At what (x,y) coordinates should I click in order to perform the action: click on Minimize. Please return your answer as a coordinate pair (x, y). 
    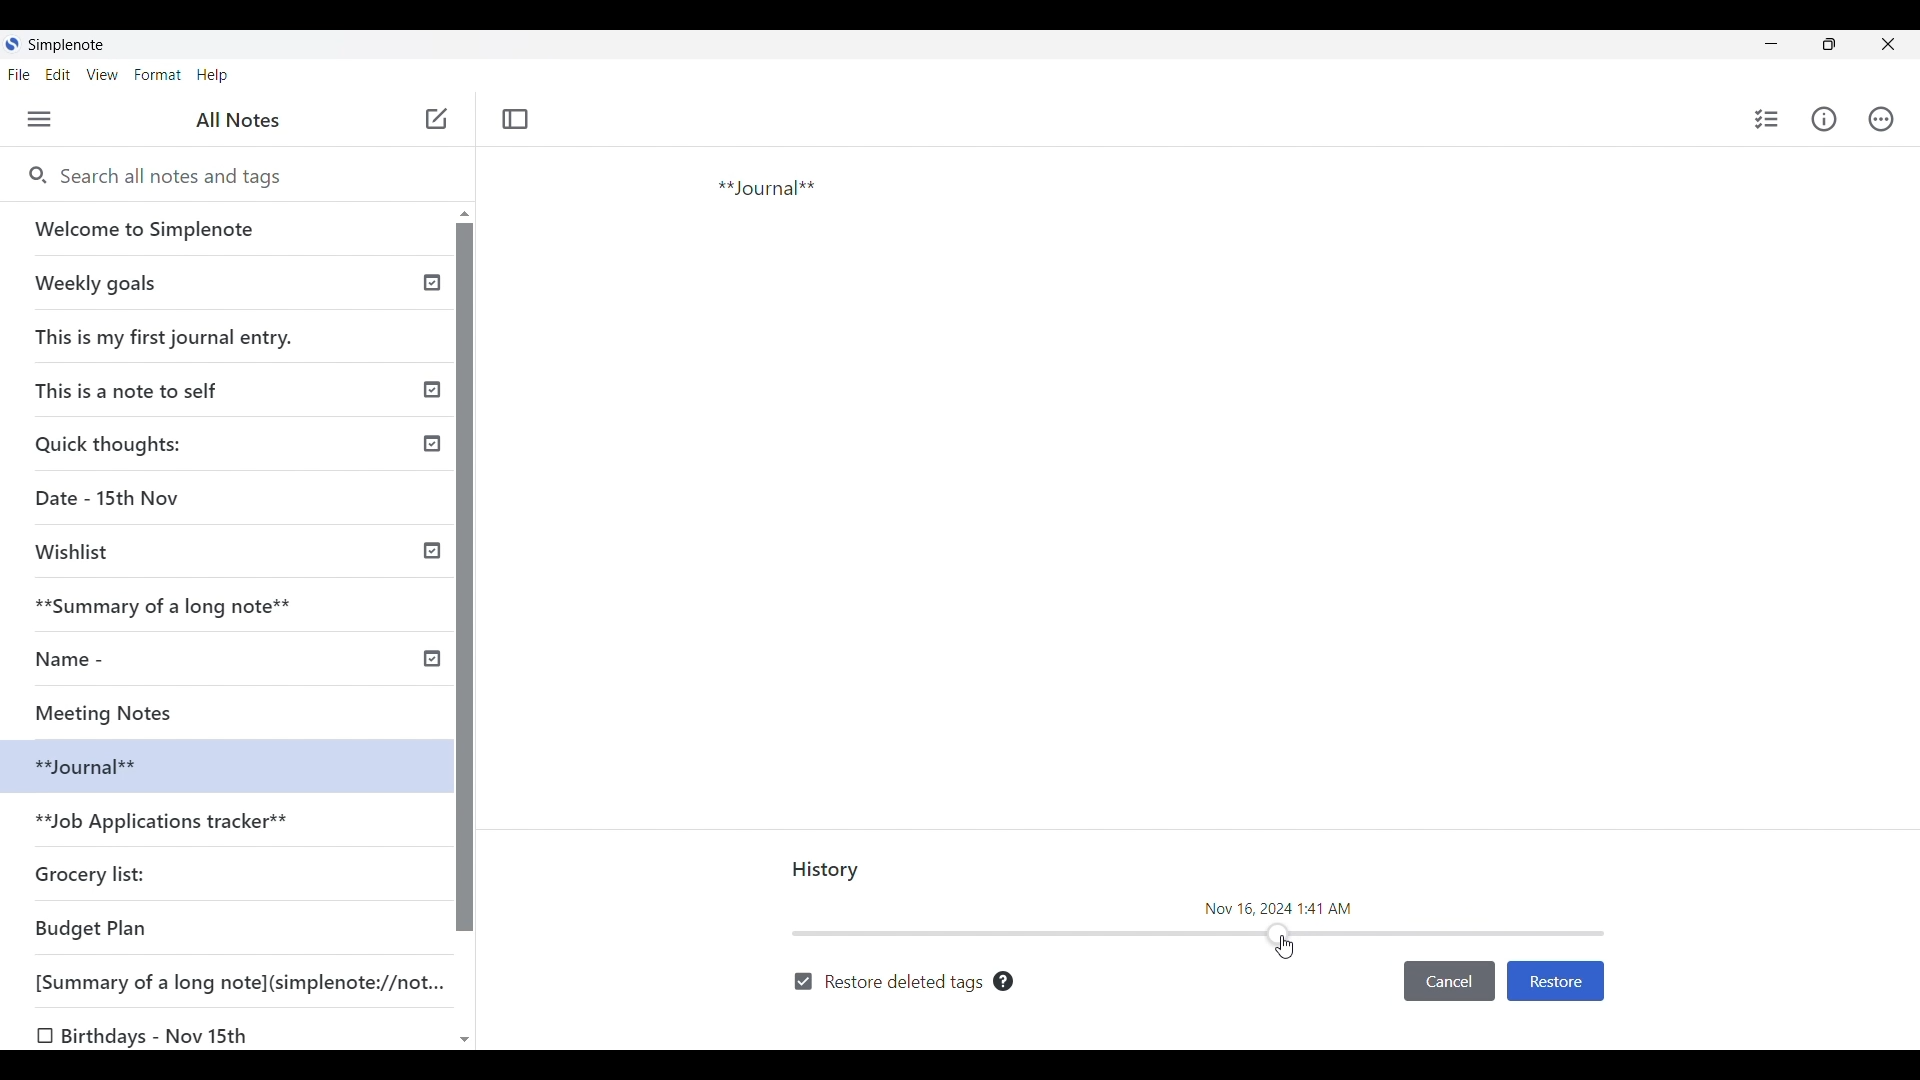
    Looking at the image, I should click on (1771, 43).